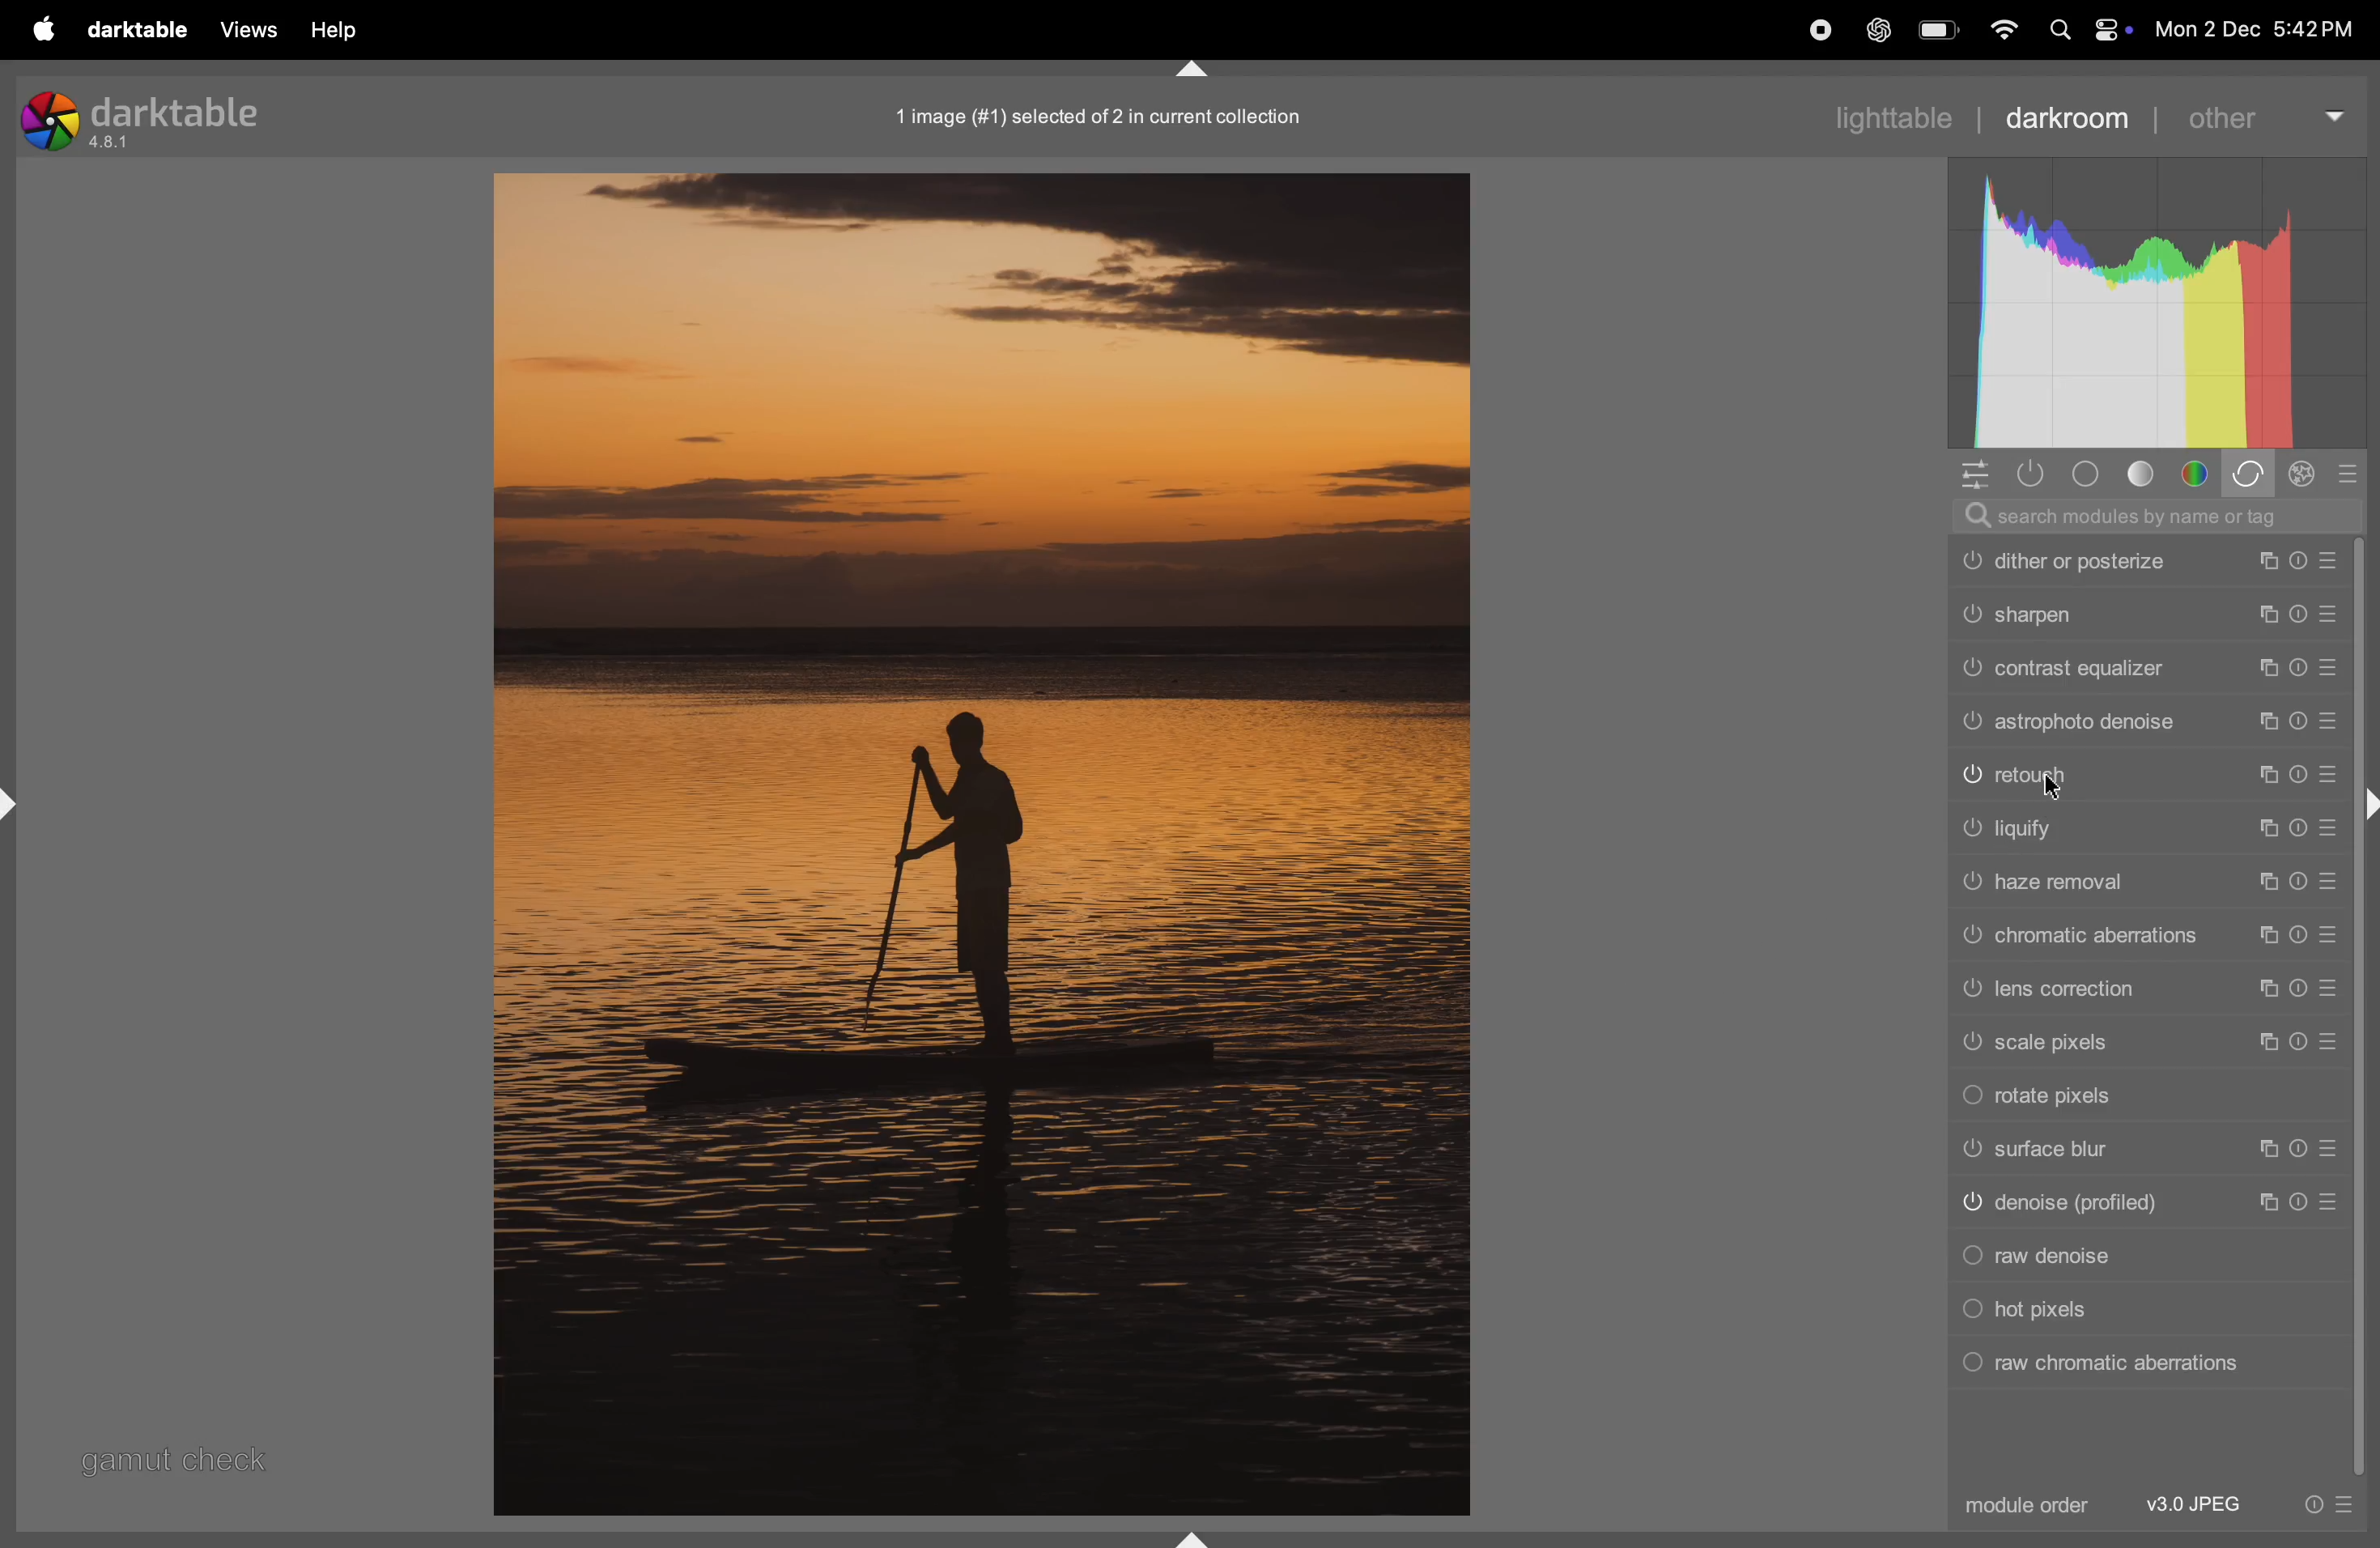  What do you see at coordinates (2140, 1310) in the screenshot?
I see `hot pixels` at bounding box center [2140, 1310].